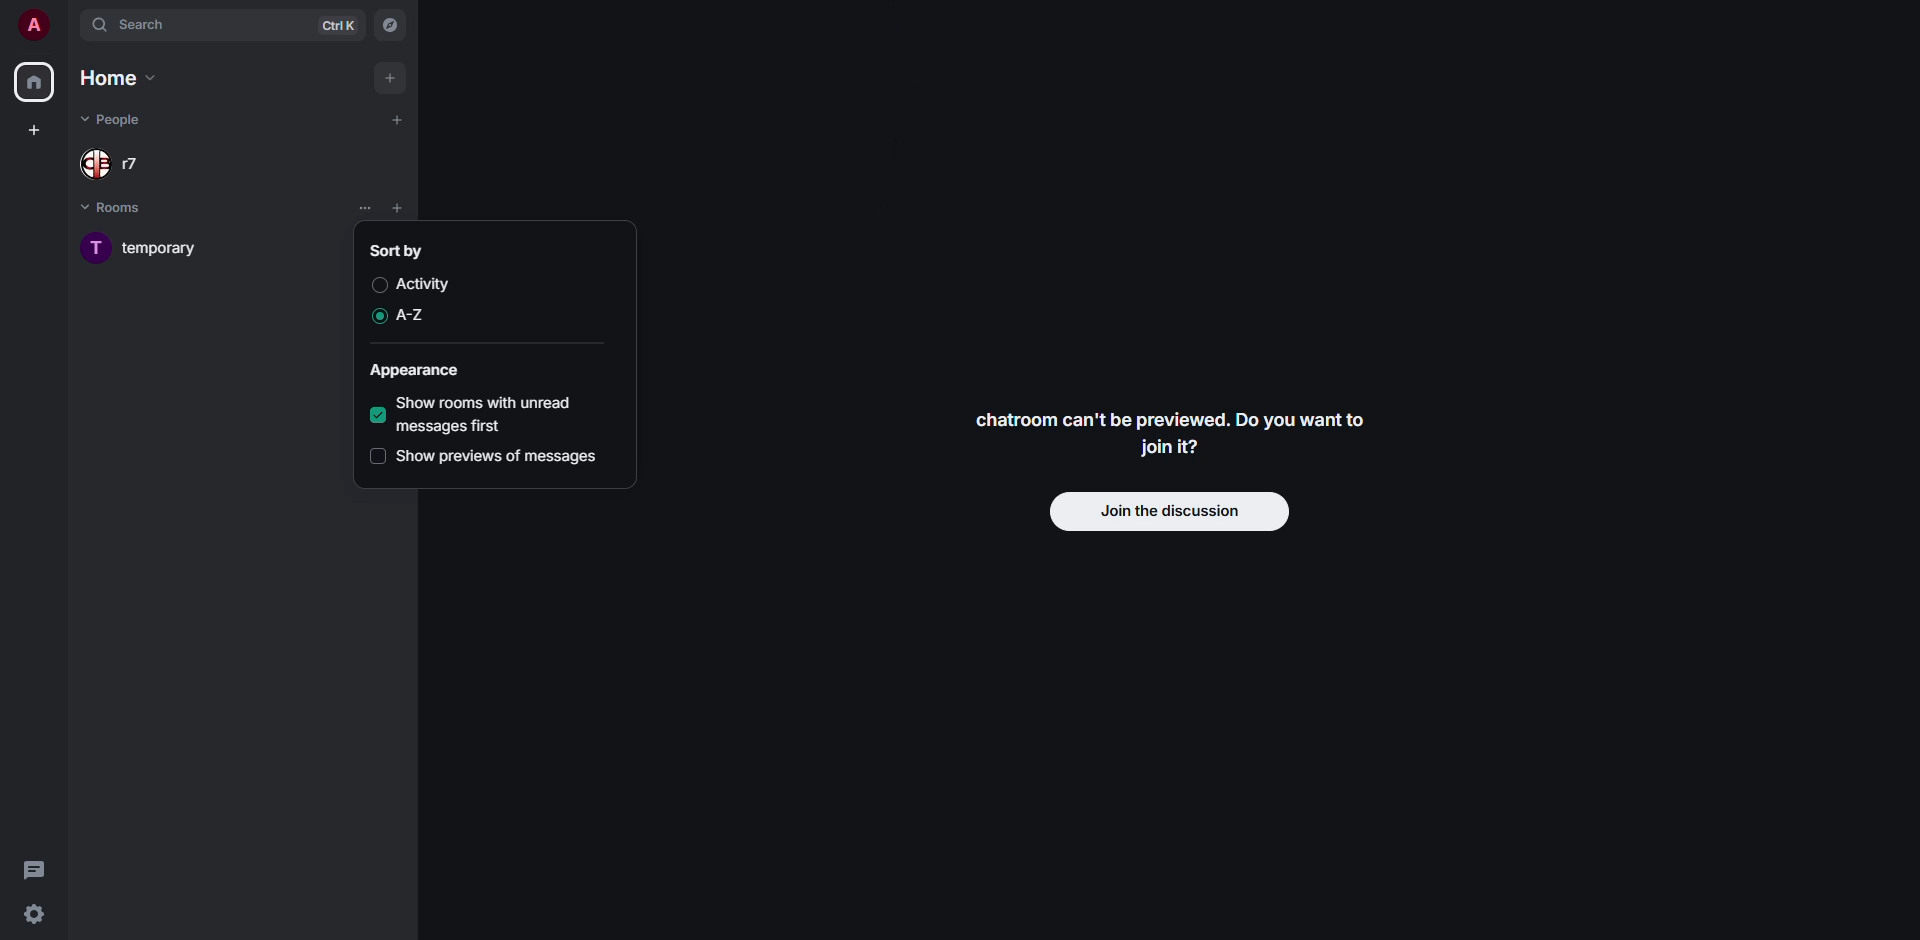  What do you see at coordinates (33, 128) in the screenshot?
I see `create space` at bounding box center [33, 128].